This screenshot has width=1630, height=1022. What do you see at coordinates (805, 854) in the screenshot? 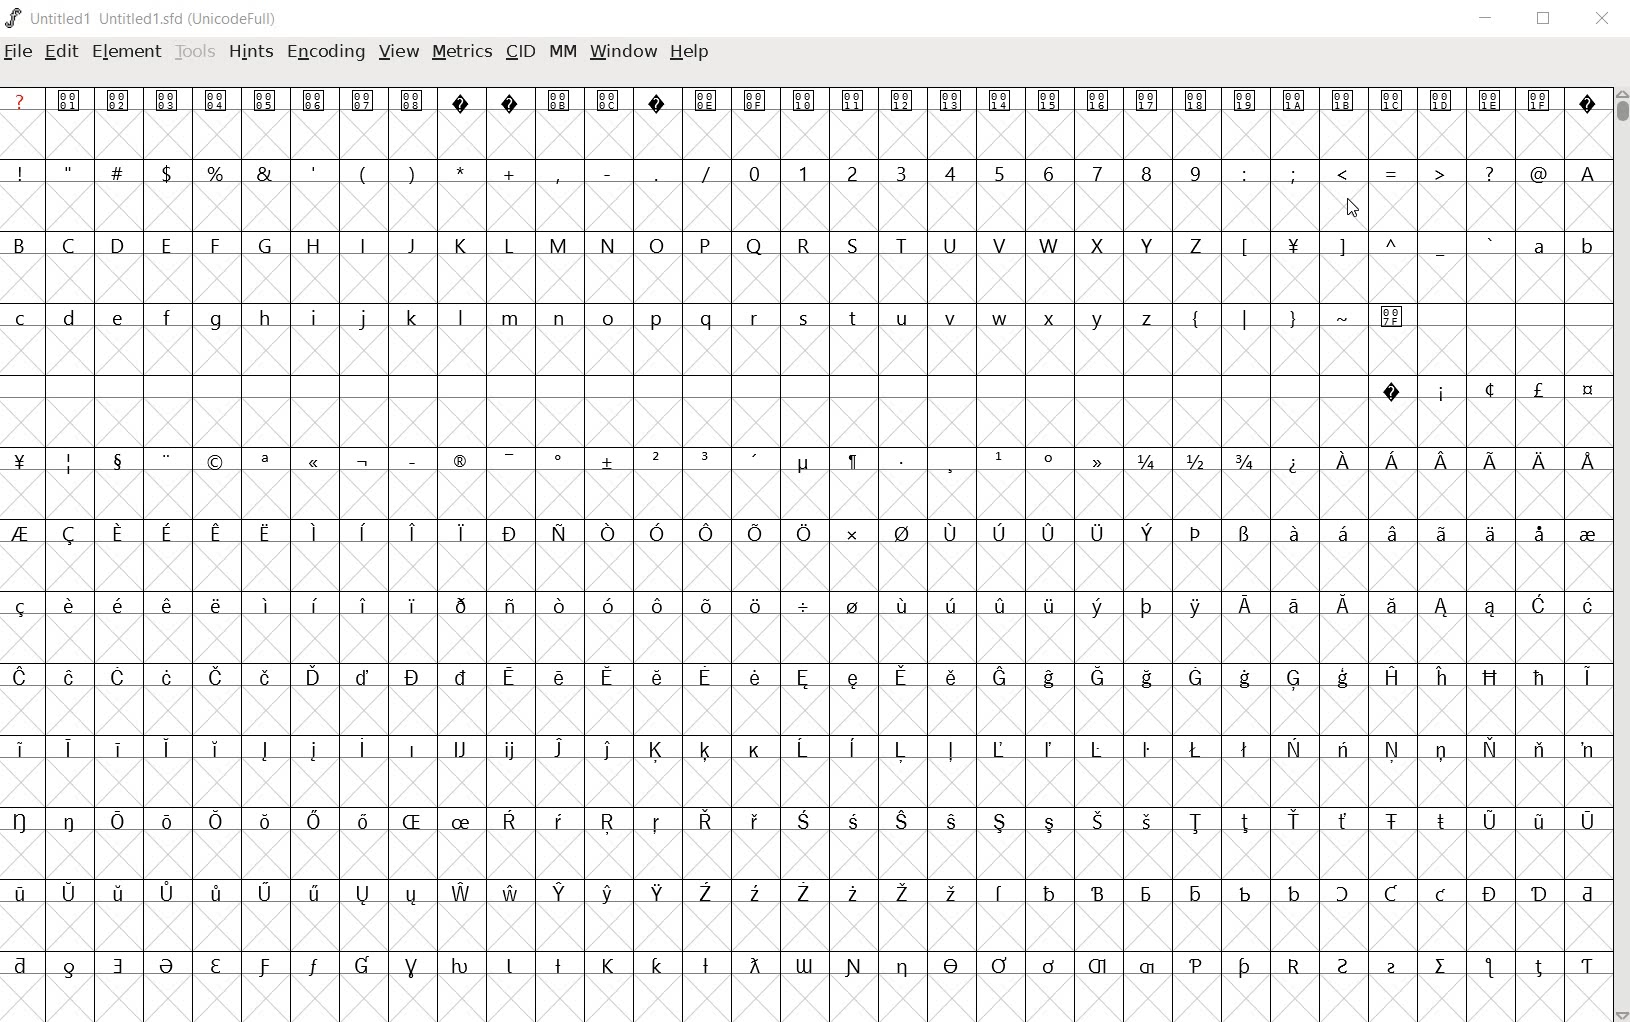
I see `empty cells` at bounding box center [805, 854].